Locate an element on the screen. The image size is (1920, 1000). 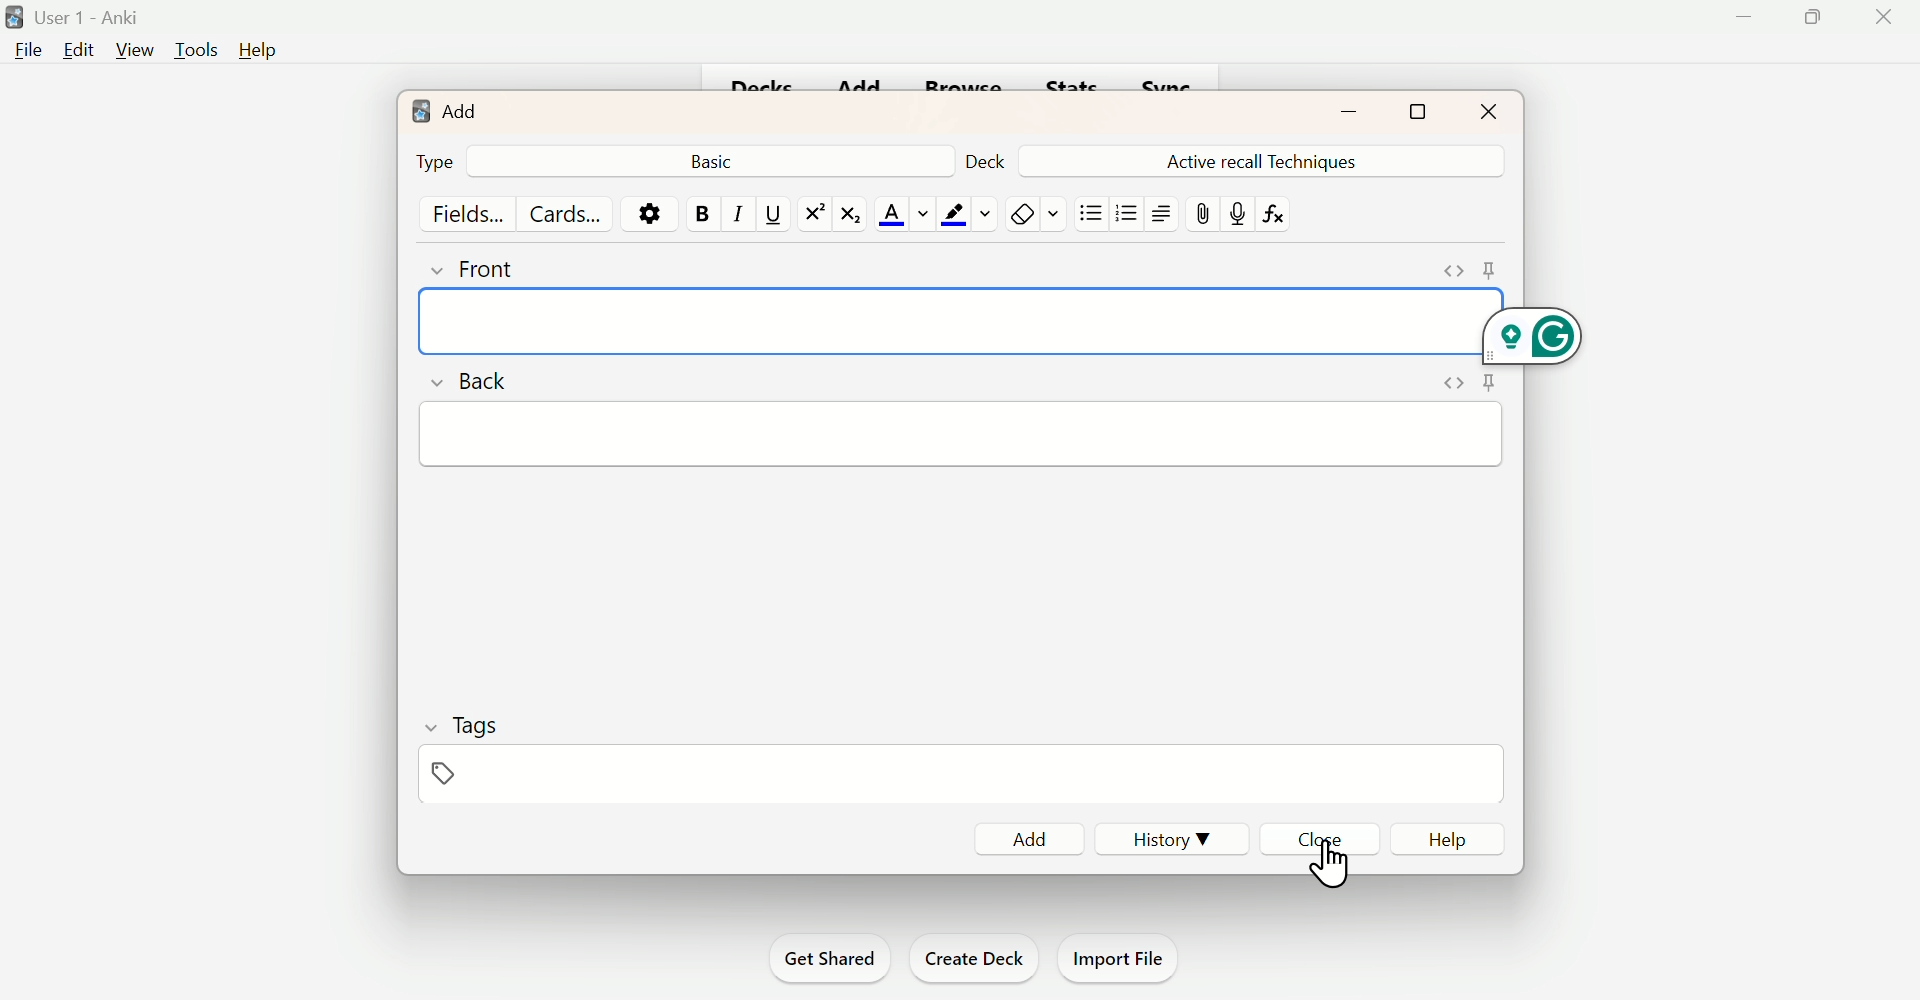
Close is located at coordinates (1324, 842).